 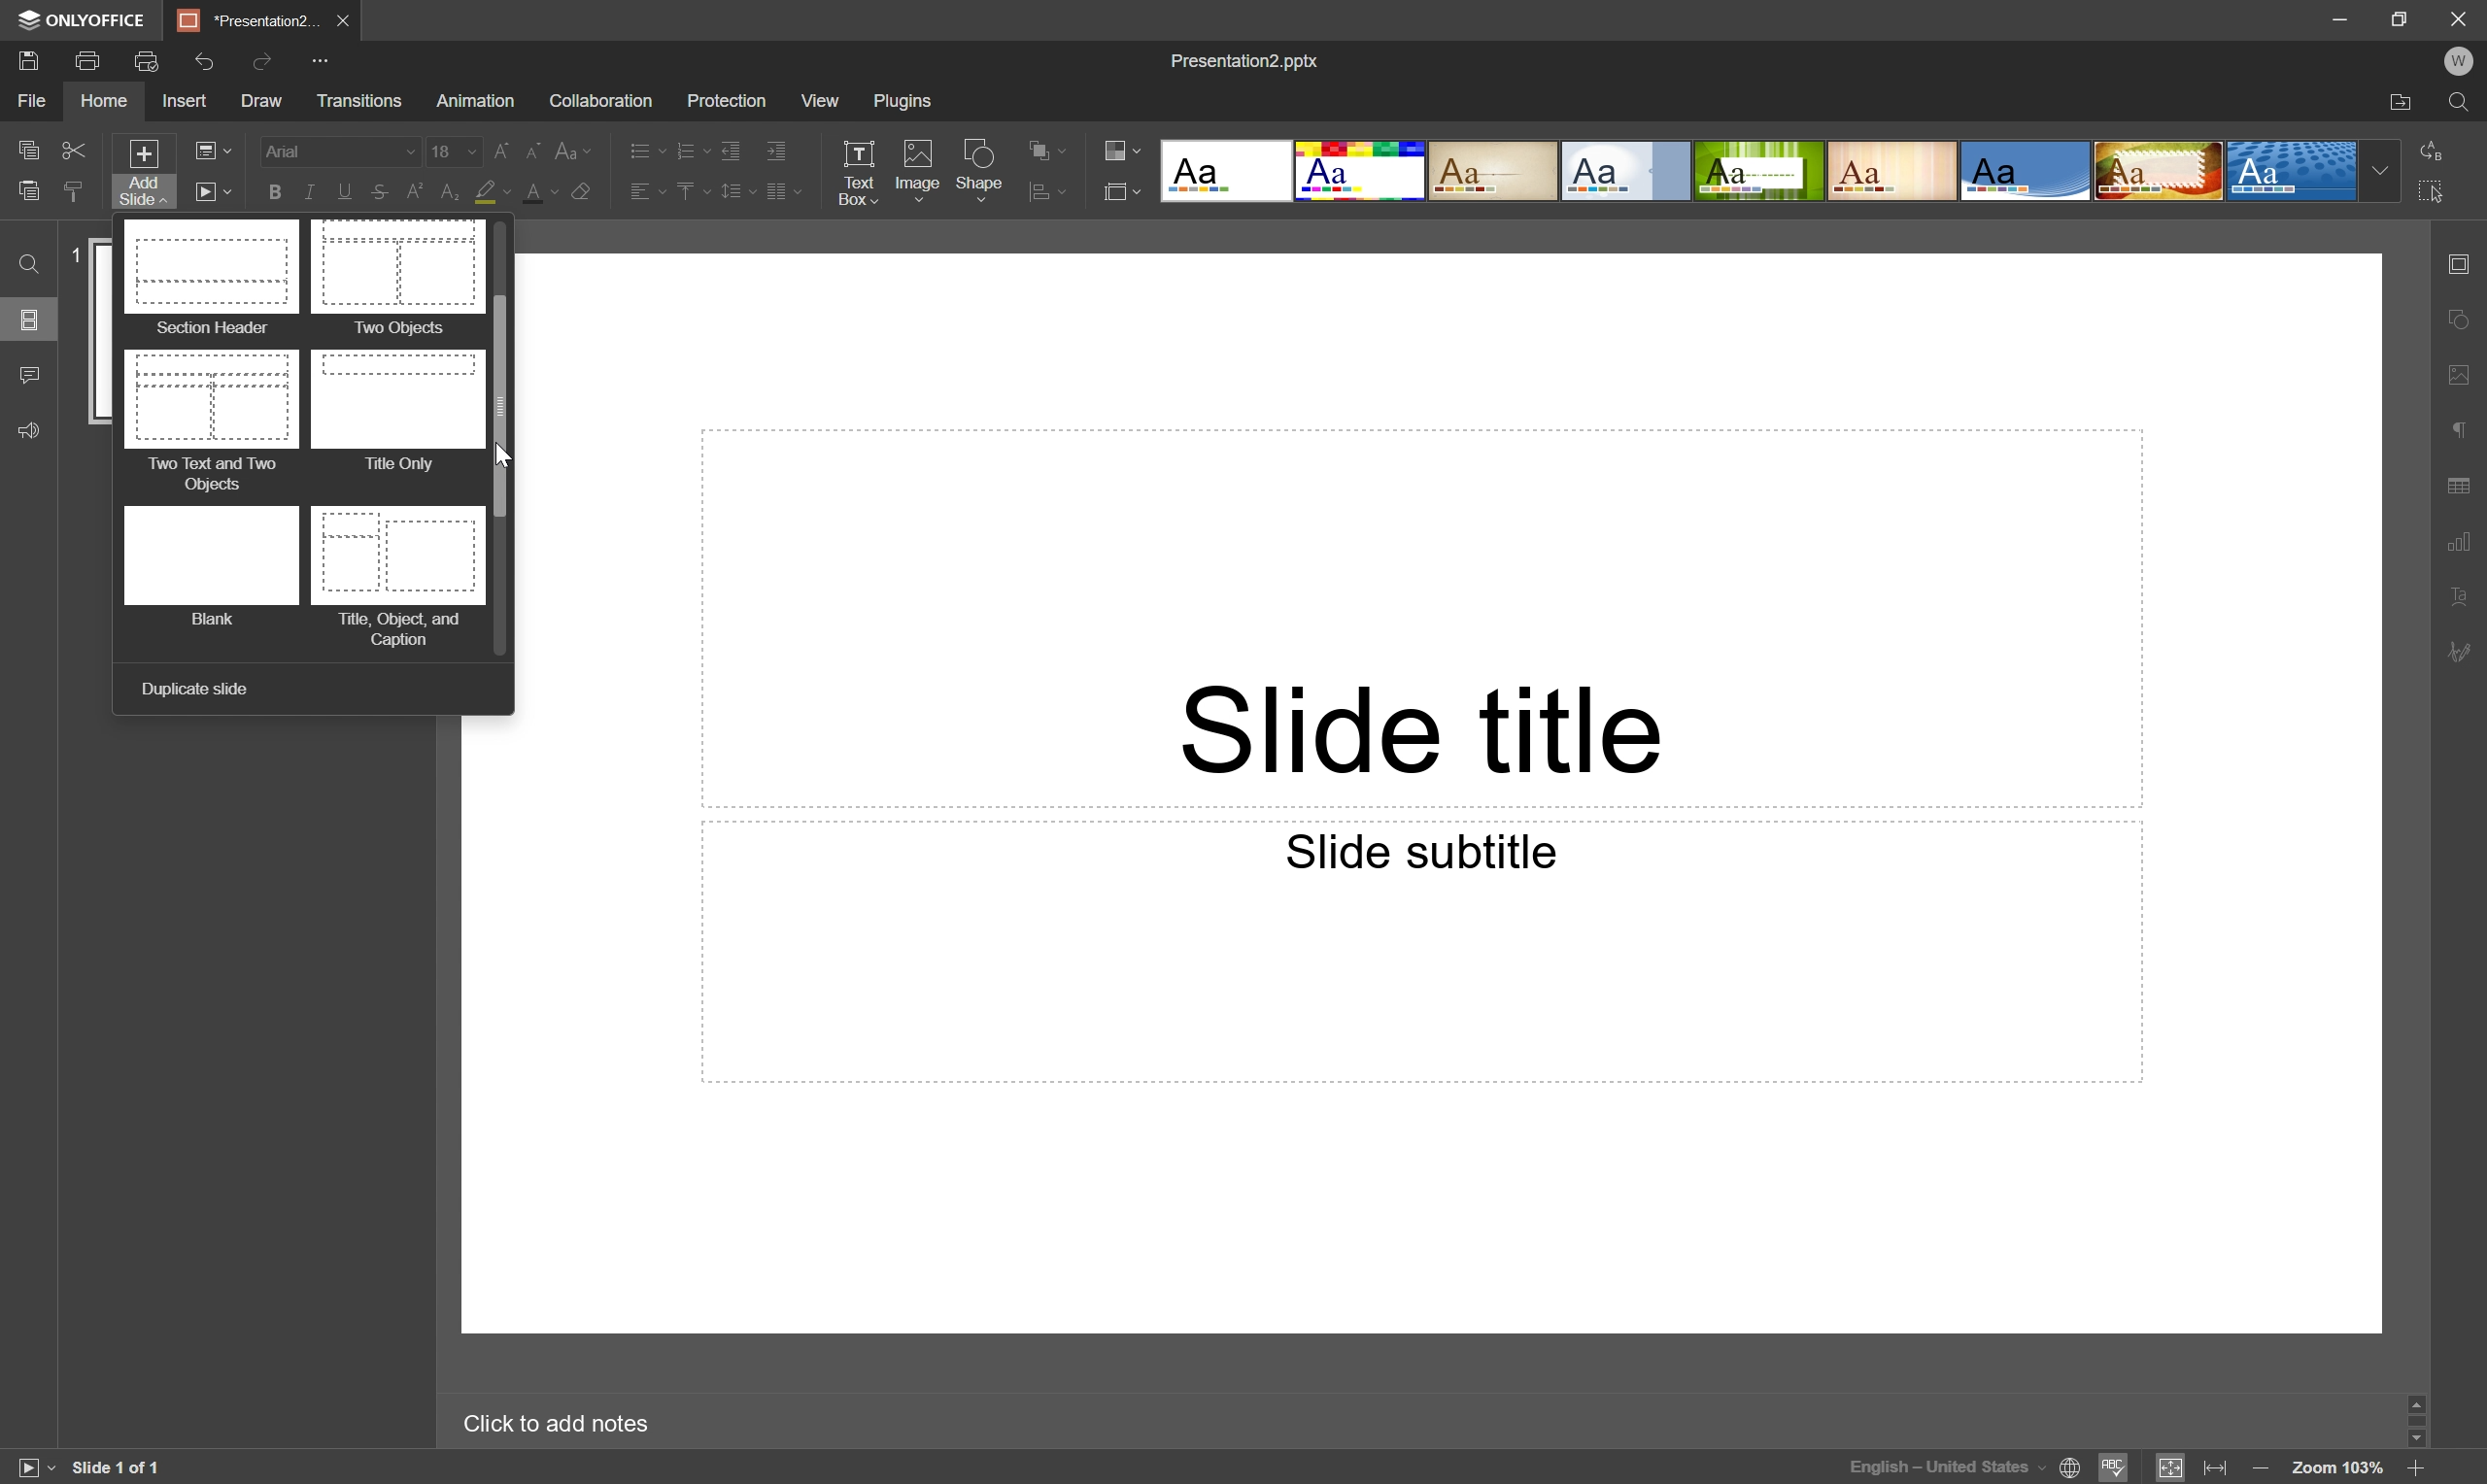 I want to click on Set document language, so click(x=2072, y=1471).